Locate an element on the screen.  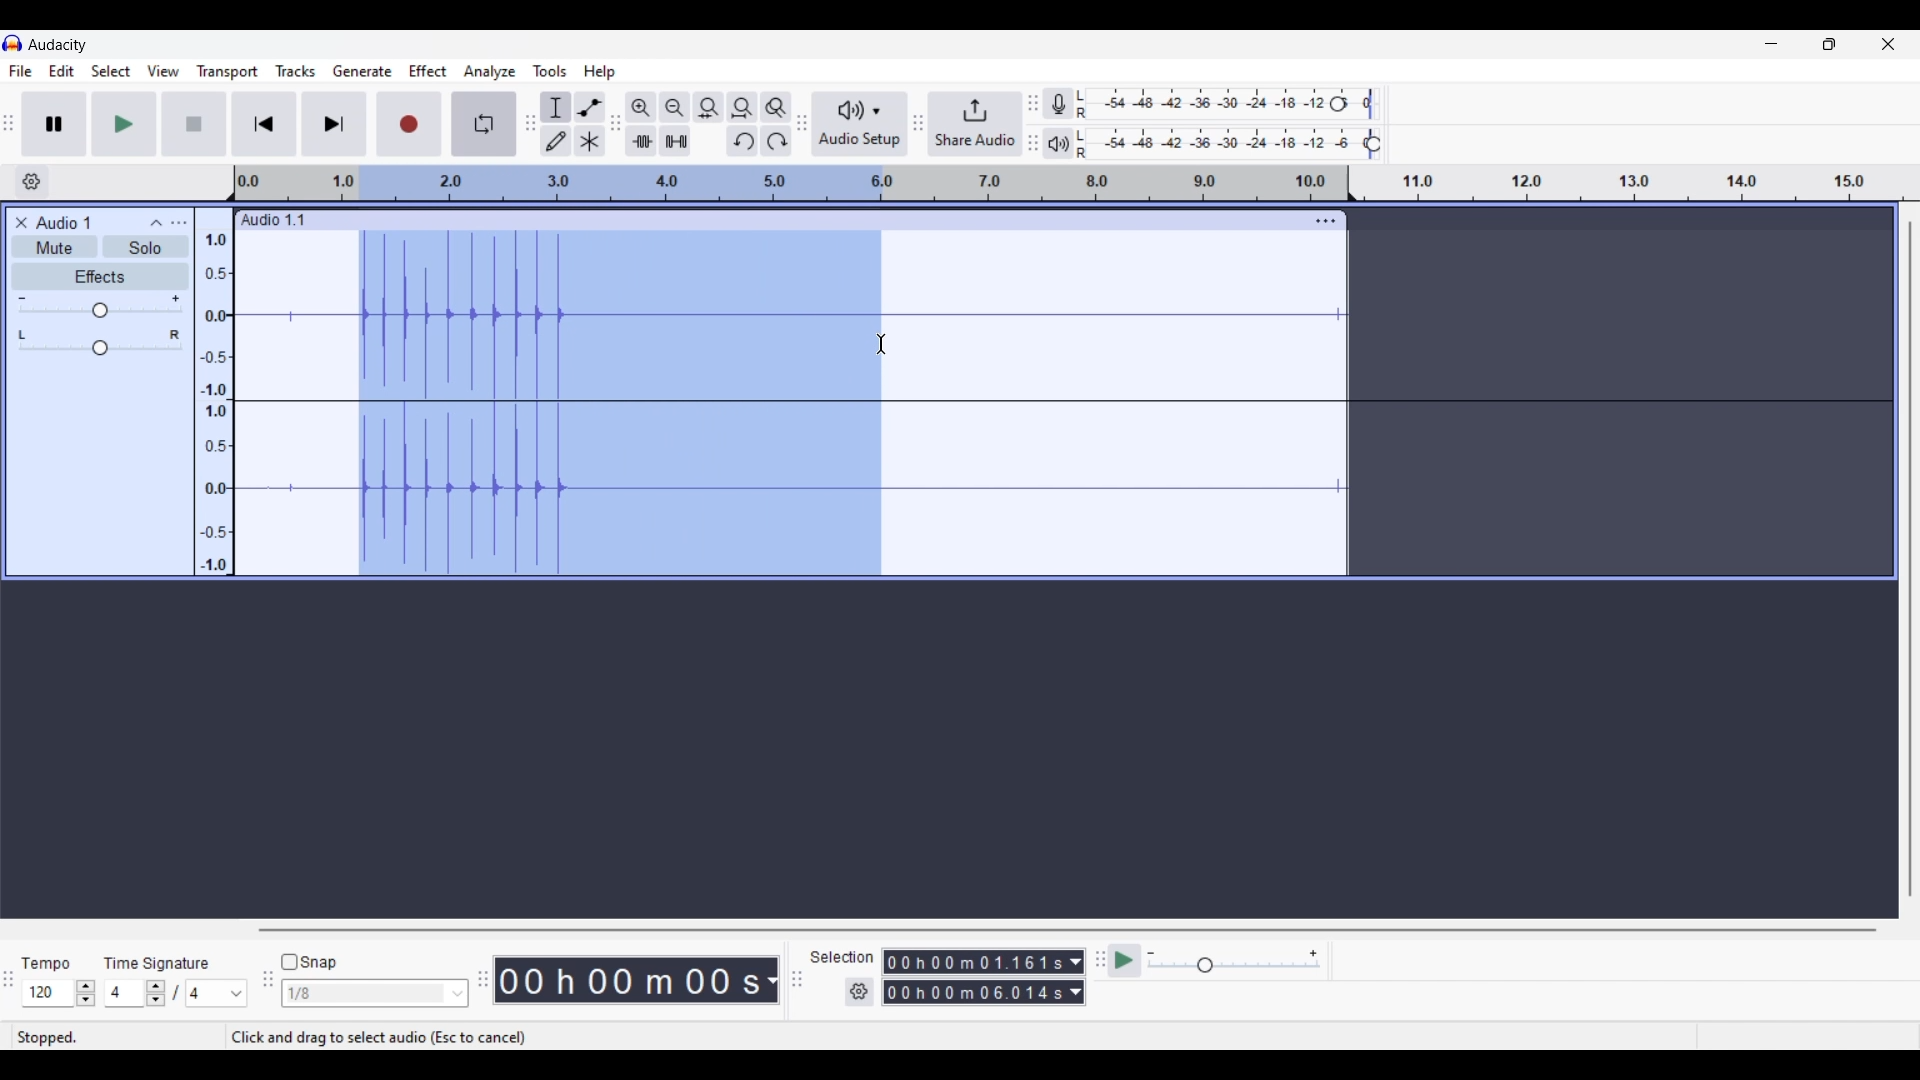
Close is located at coordinates (21, 223).